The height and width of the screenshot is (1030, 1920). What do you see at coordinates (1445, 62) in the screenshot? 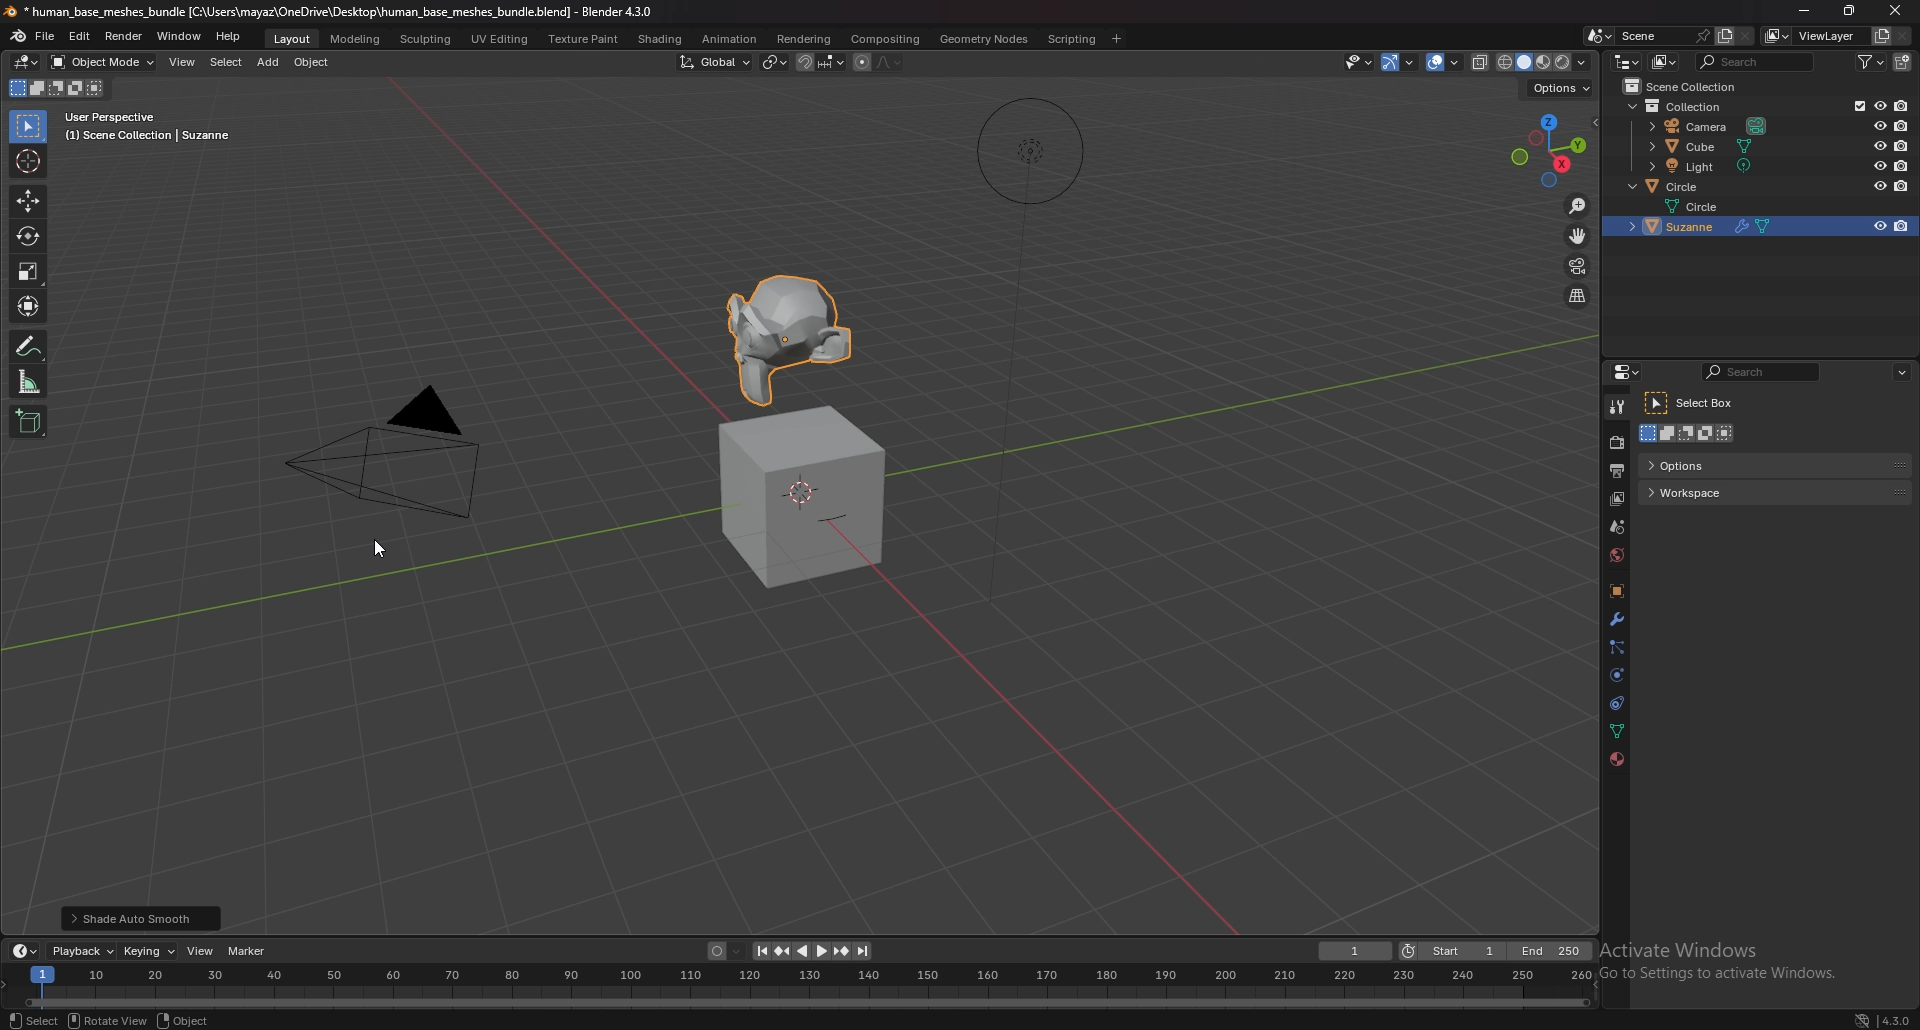
I see `overlays` at bounding box center [1445, 62].